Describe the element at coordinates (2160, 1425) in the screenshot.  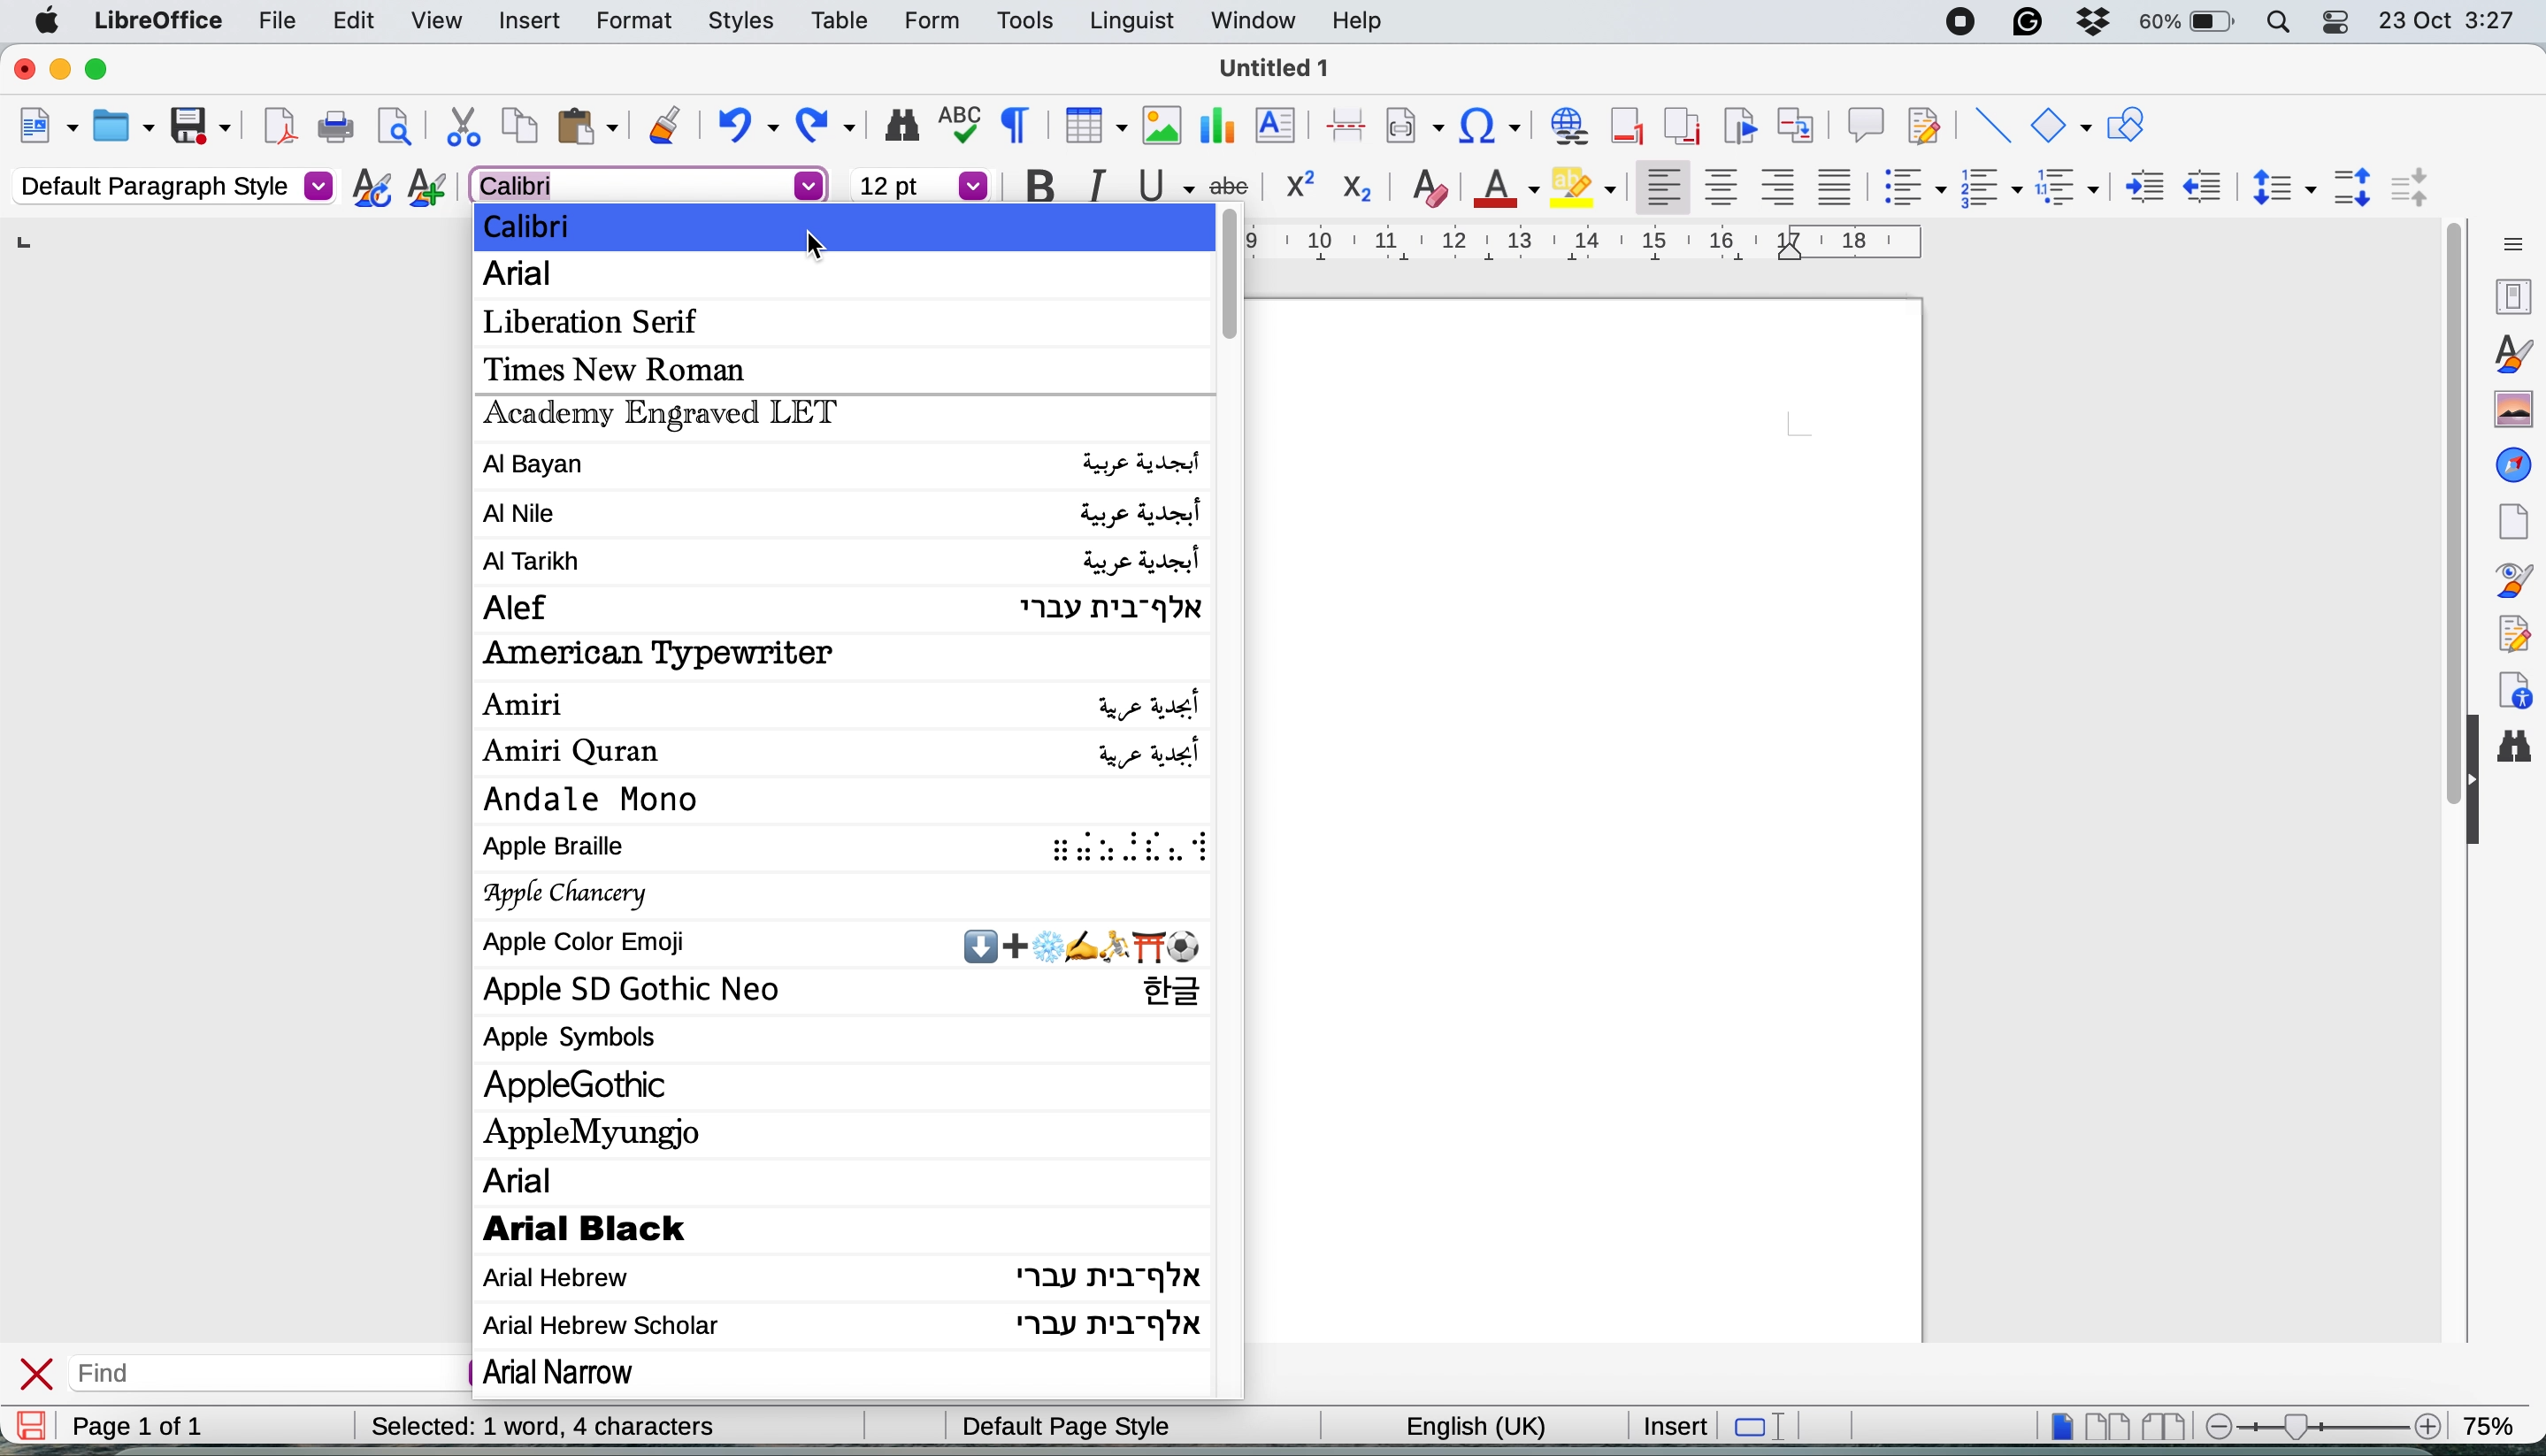
I see `book view` at that location.